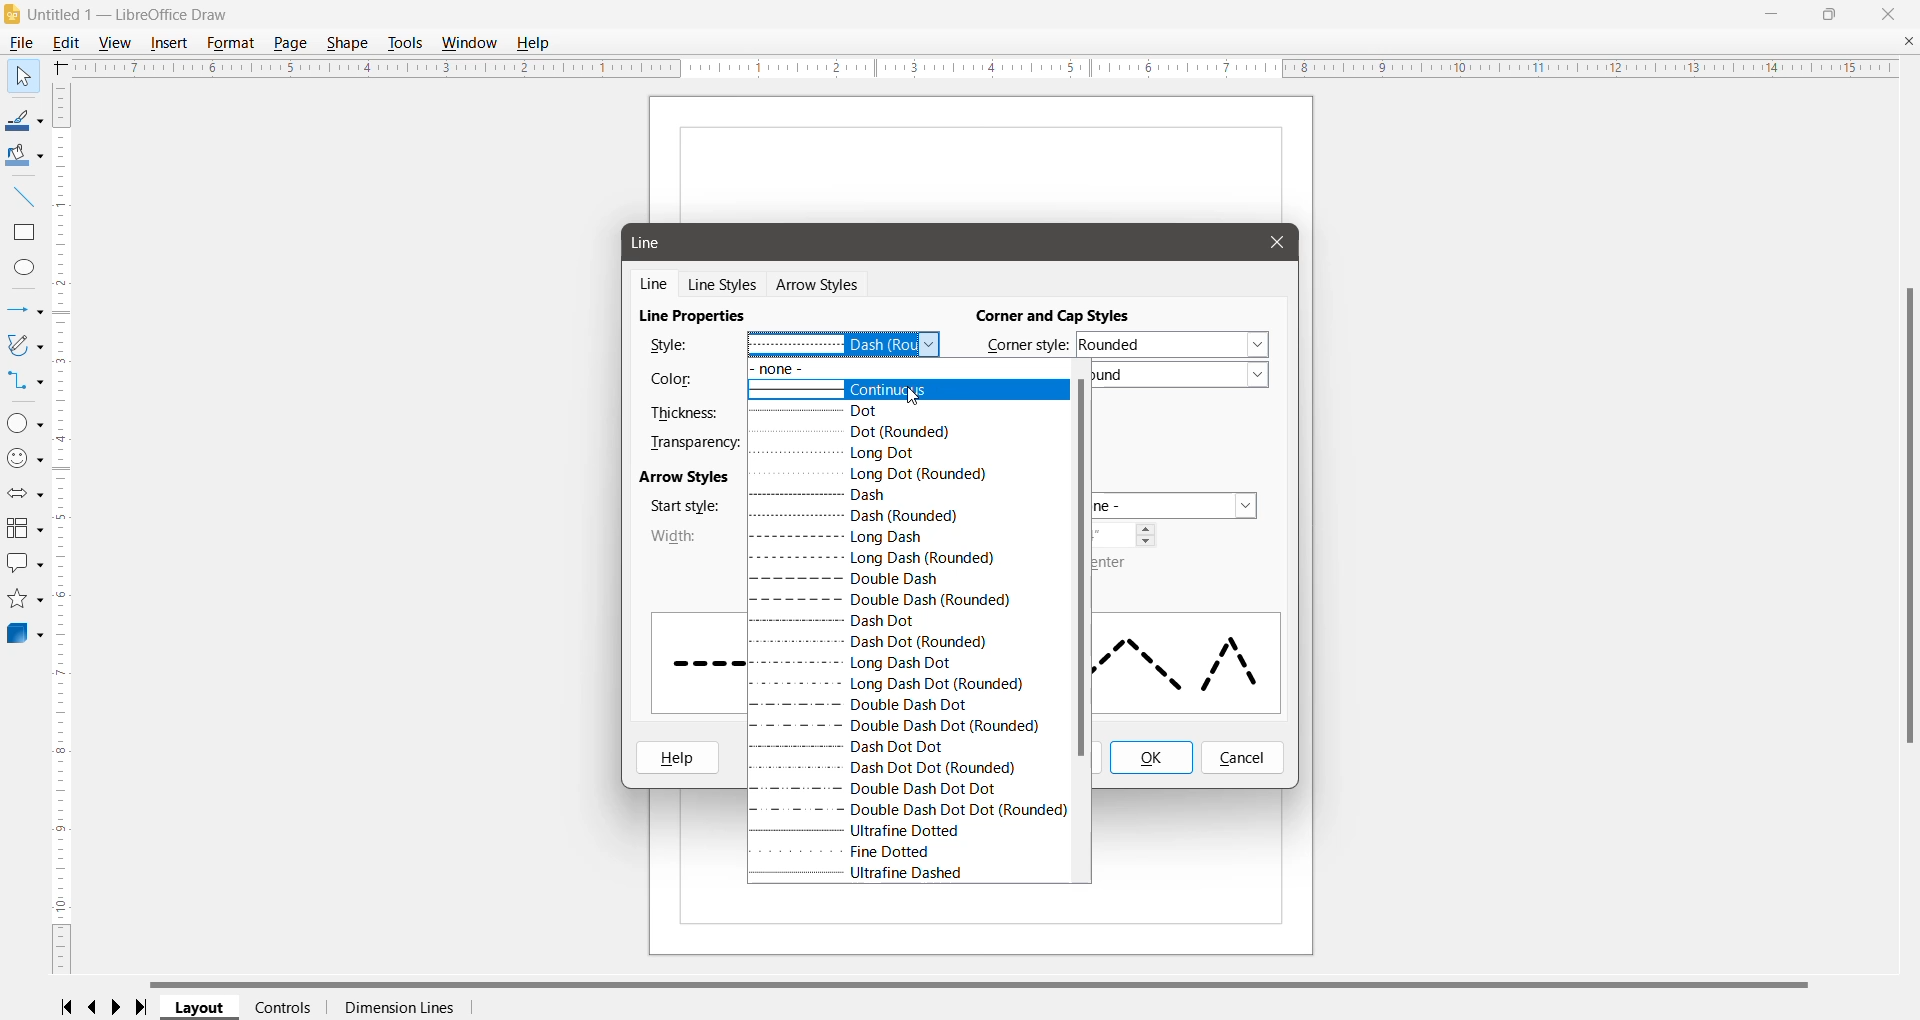 Image resolution: width=1920 pixels, height=1020 pixels. Describe the element at coordinates (12, 16) in the screenshot. I see `Application Logo` at that location.